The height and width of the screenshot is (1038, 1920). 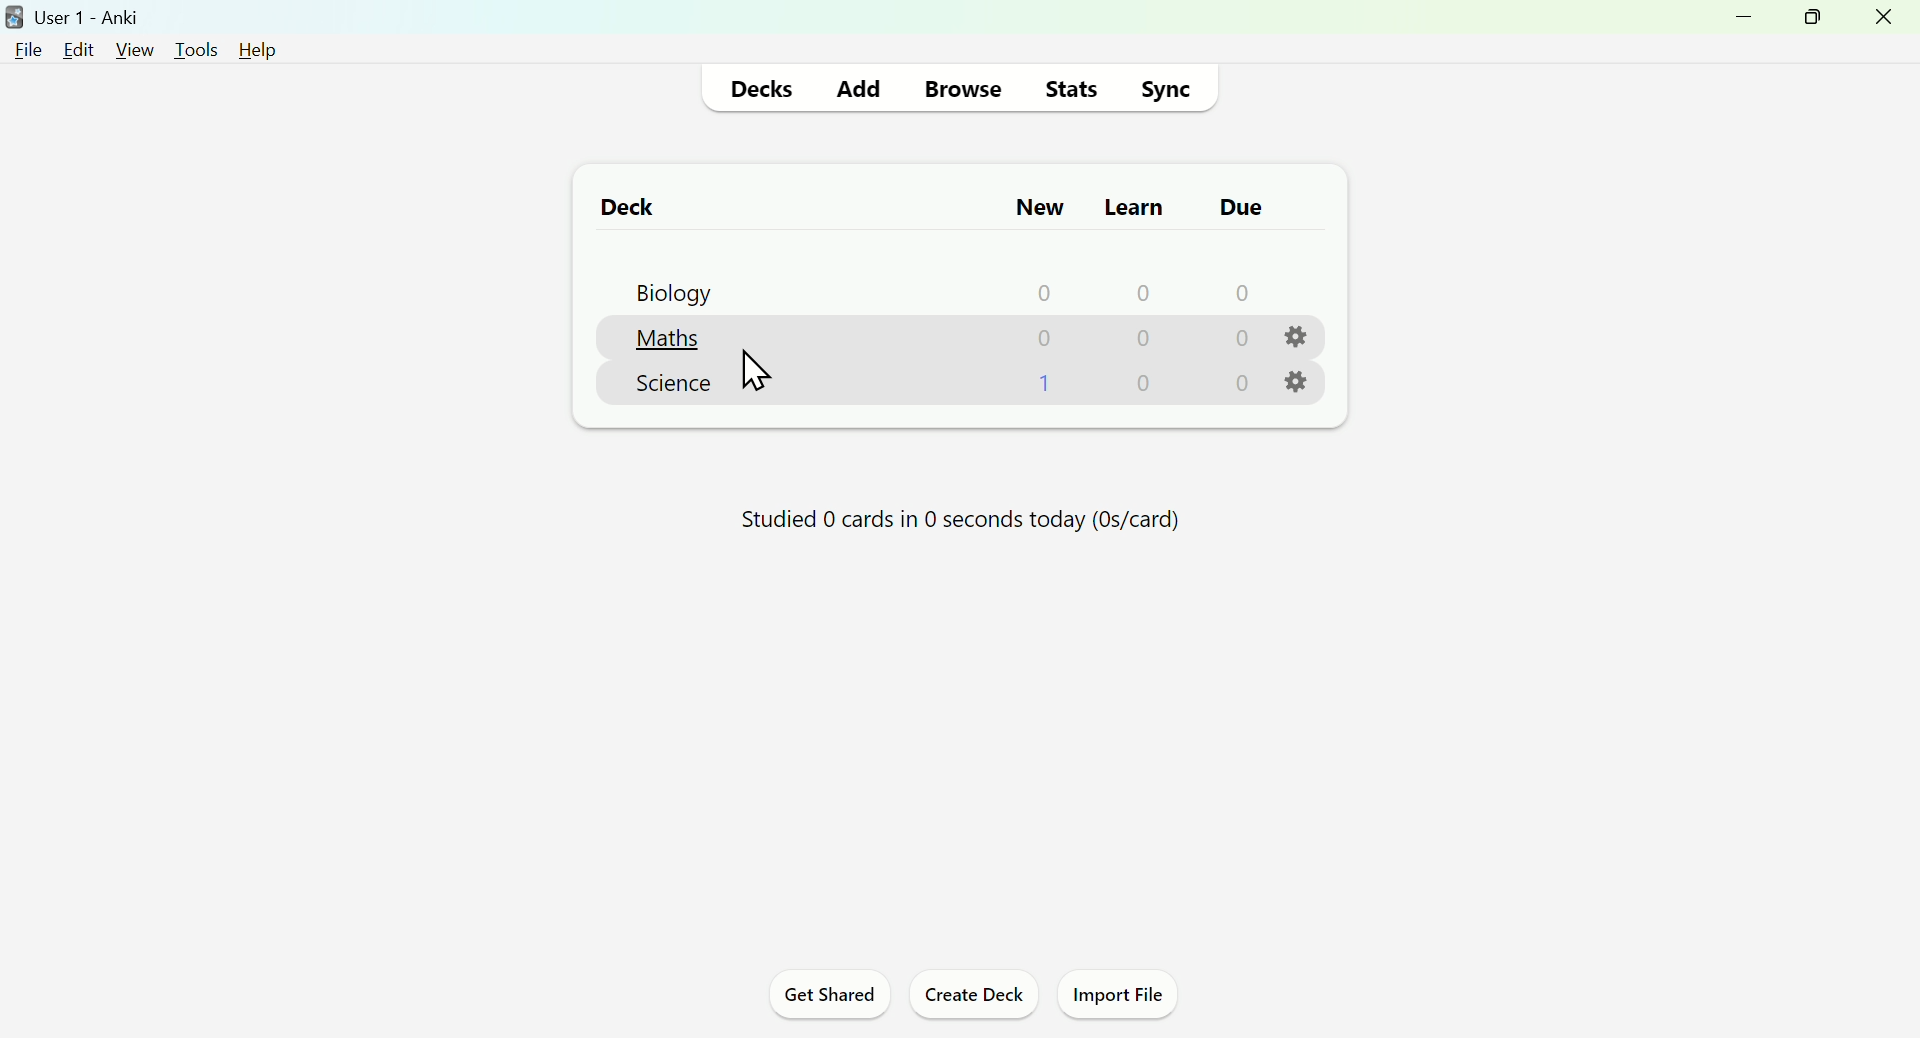 What do you see at coordinates (1132, 202) in the screenshot?
I see `Learn` at bounding box center [1132, 202].